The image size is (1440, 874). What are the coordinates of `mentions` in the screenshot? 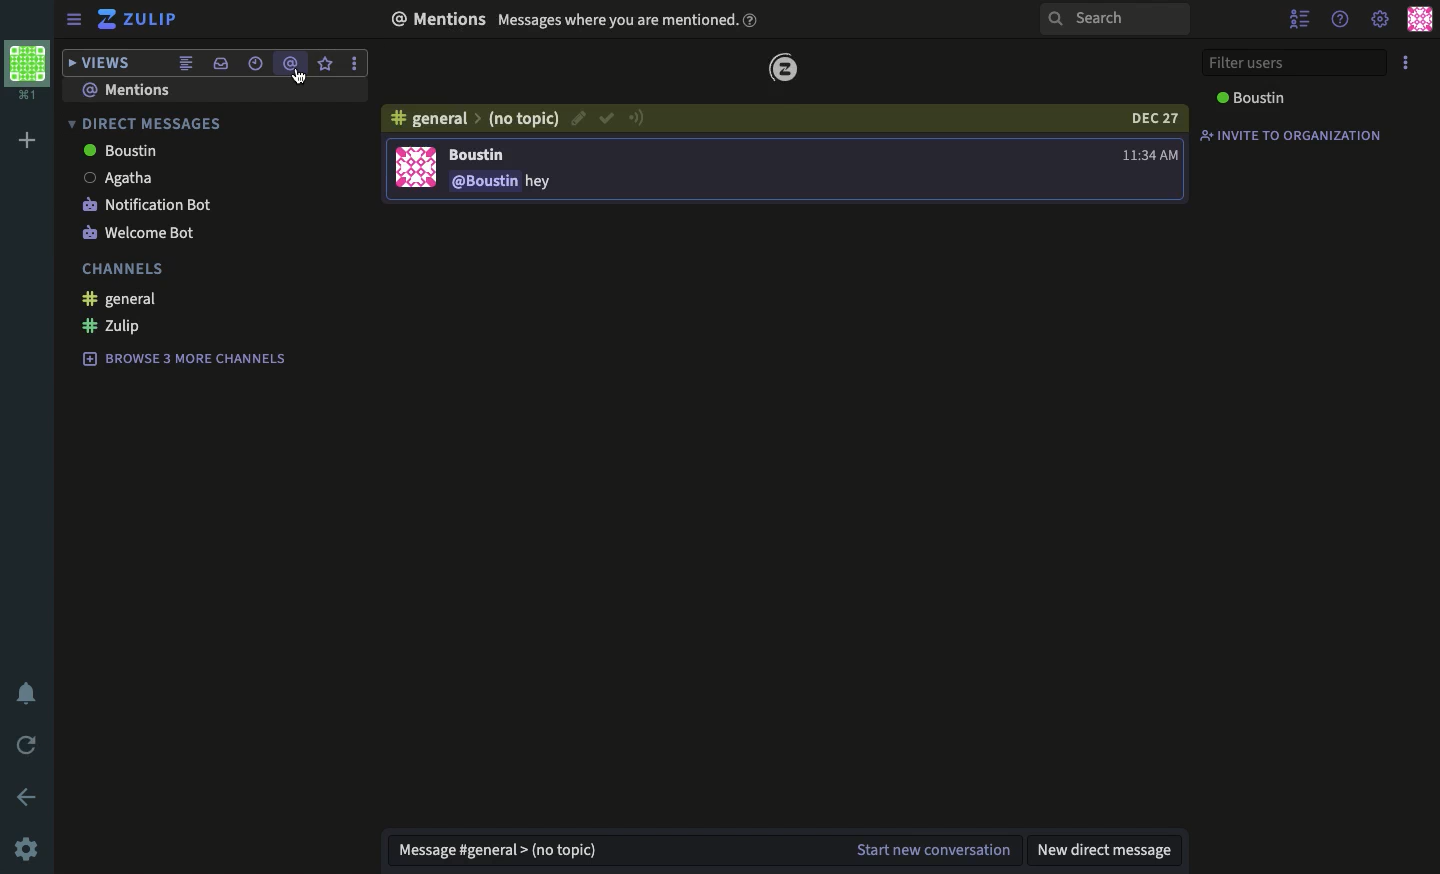 It's located at (143, 89).